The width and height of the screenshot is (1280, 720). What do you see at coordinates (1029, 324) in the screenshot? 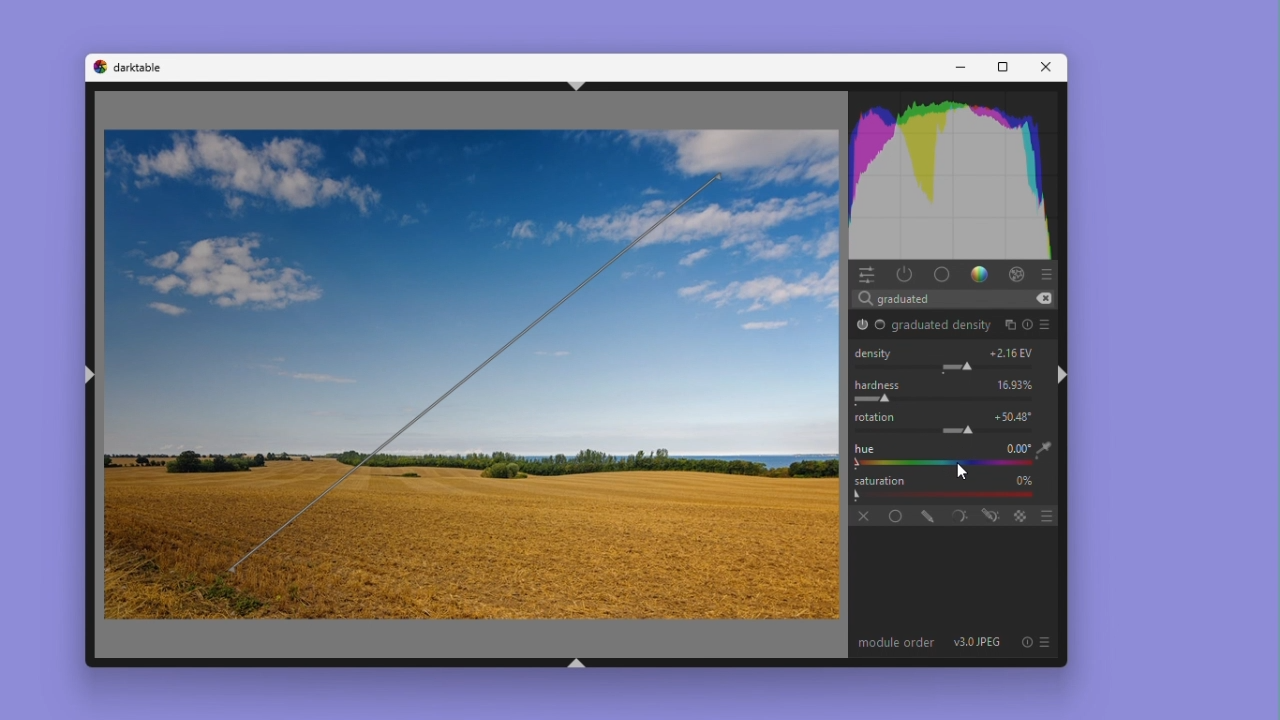
I see `reset` at bounding box center [1029, 324].